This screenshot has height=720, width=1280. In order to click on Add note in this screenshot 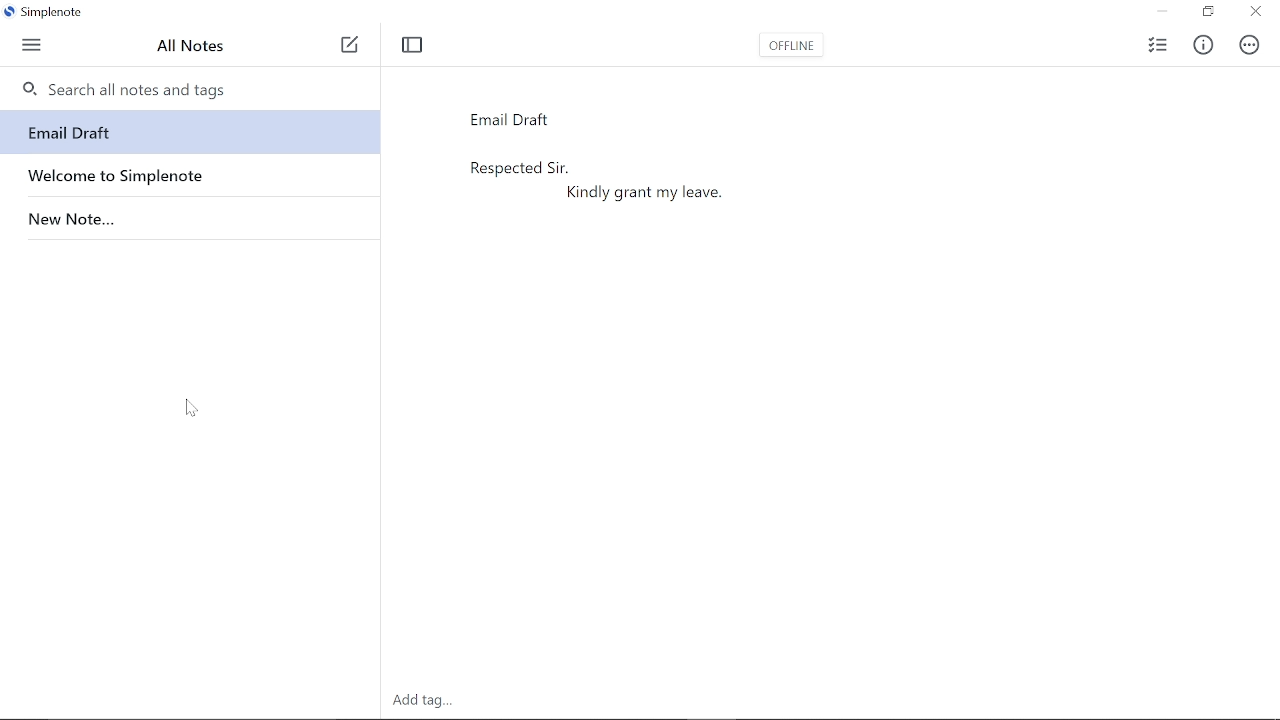, I will do `click(349, 46)`.